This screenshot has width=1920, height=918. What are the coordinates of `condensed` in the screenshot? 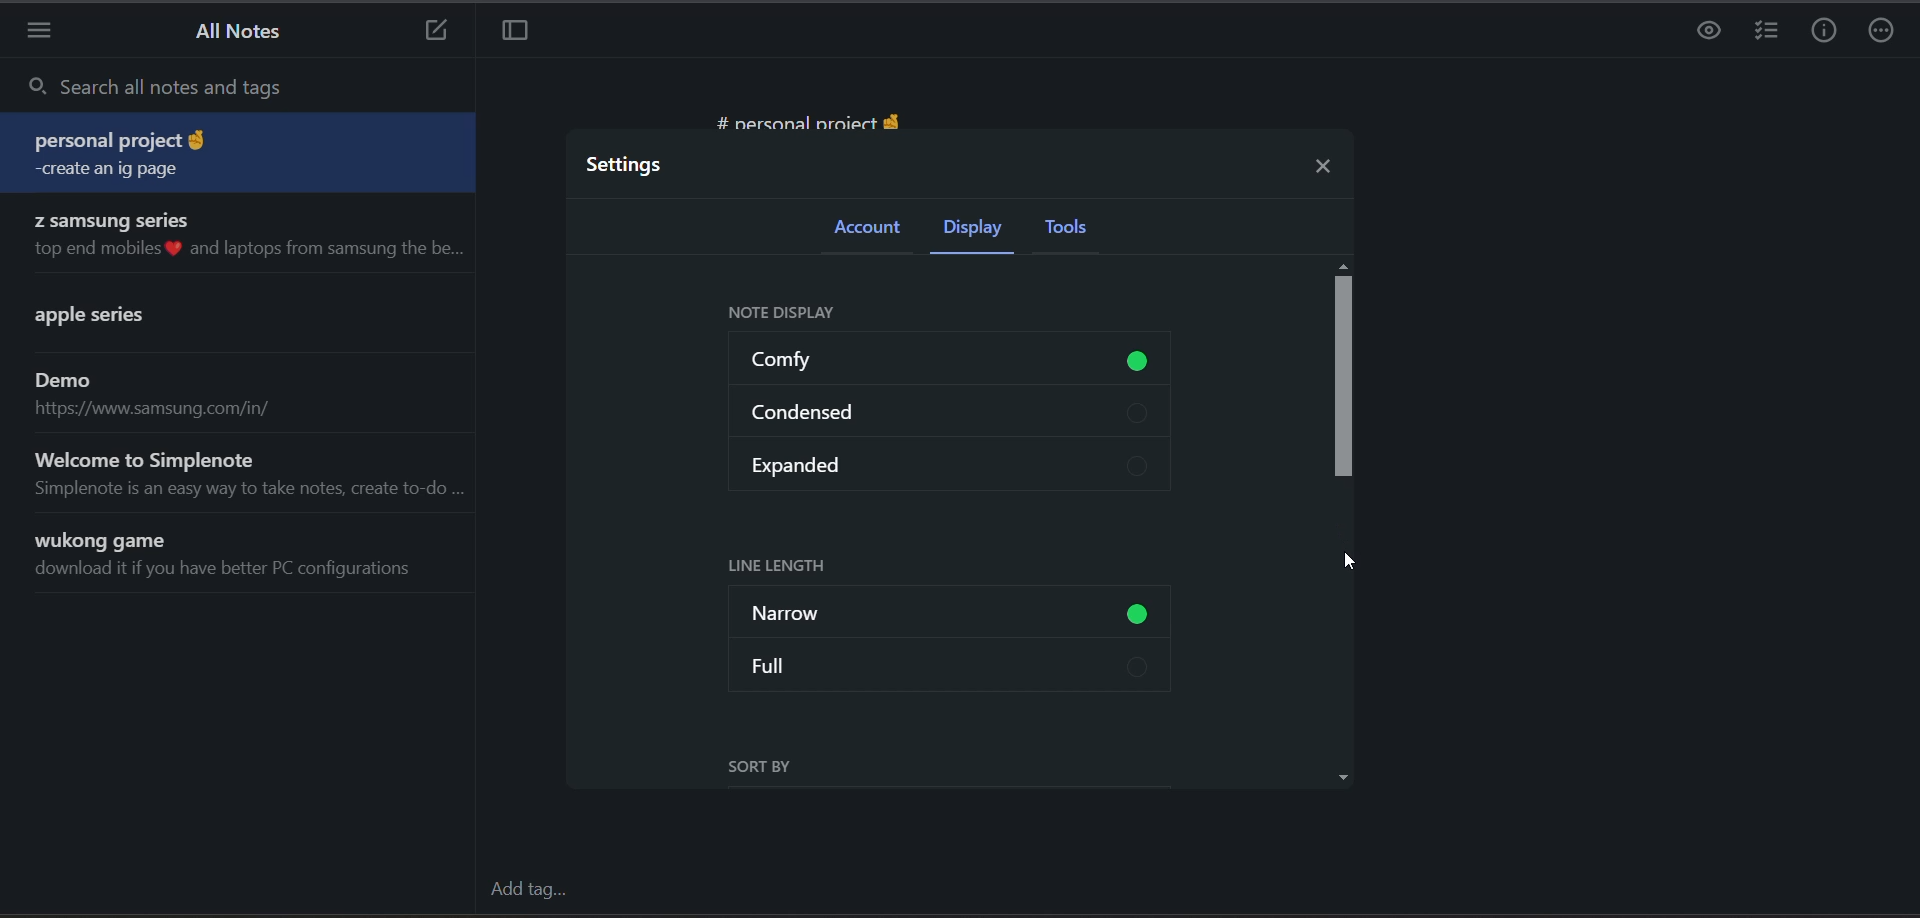 It's located at (949, 410).